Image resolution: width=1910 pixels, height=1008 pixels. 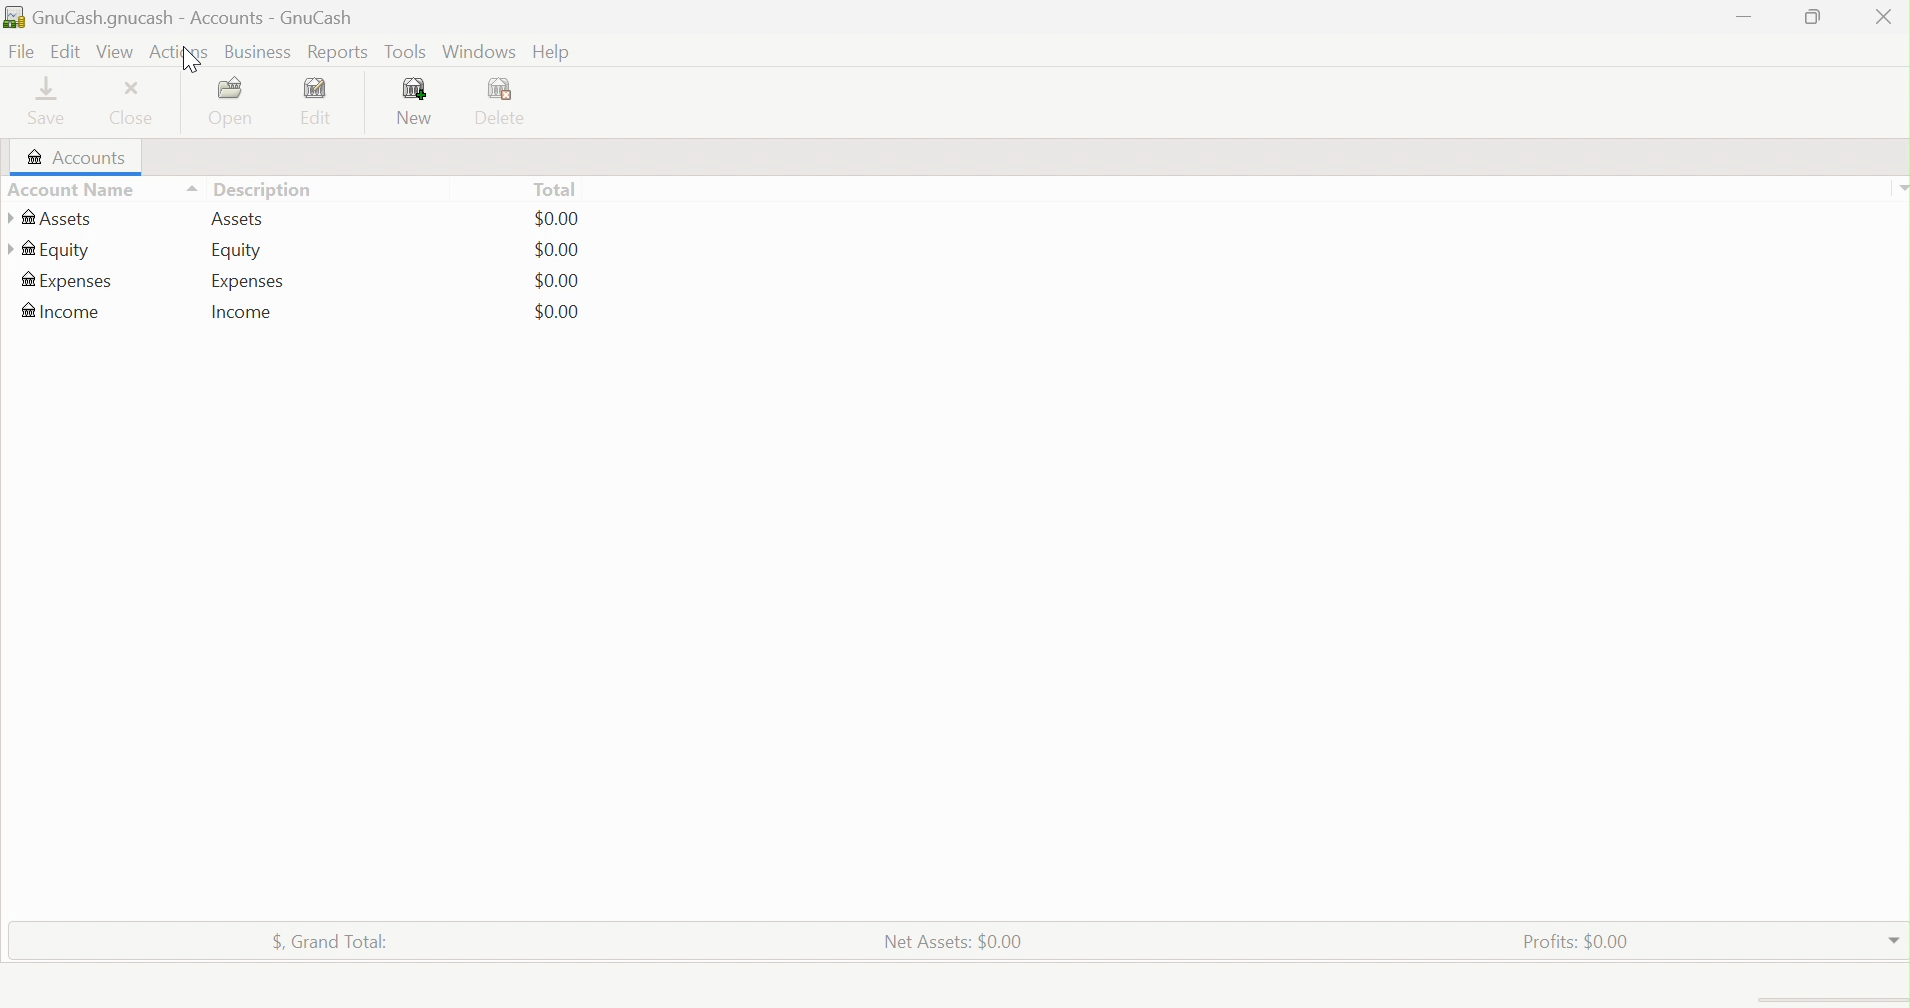 I want to click on Actions, so click(x=182, y=50).